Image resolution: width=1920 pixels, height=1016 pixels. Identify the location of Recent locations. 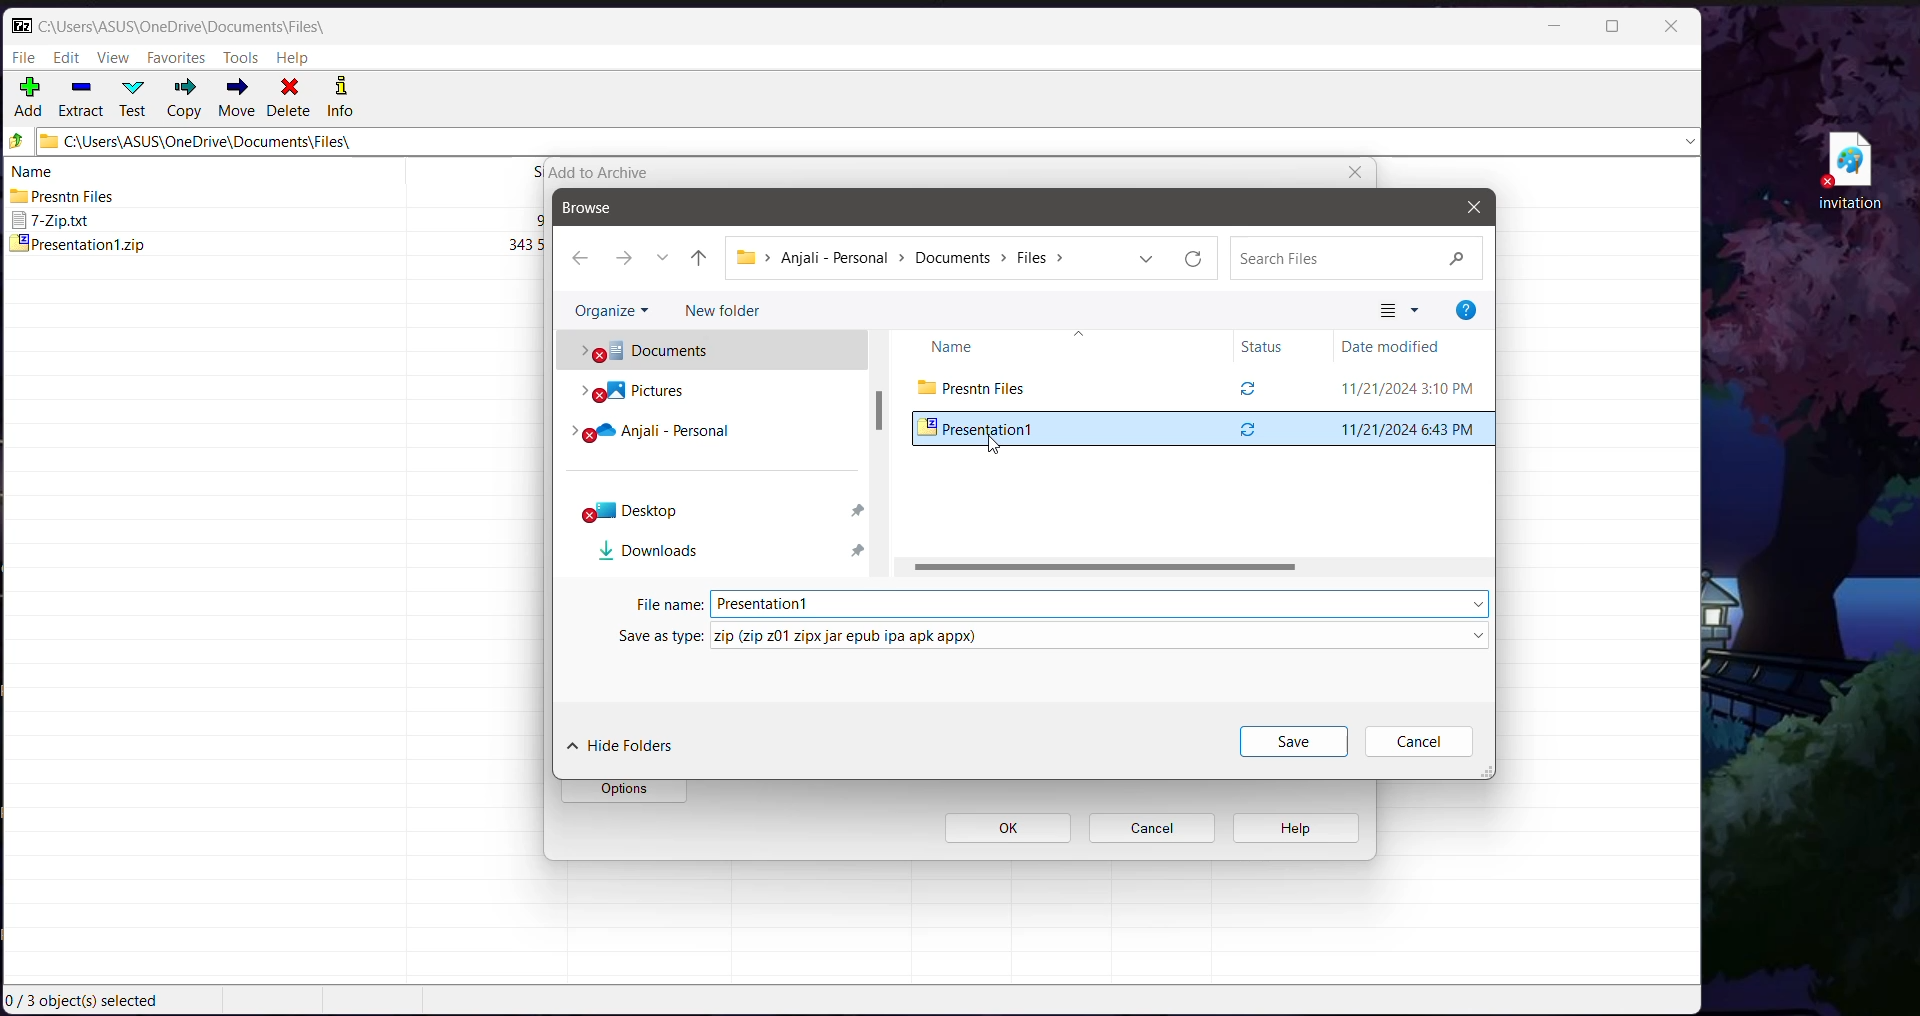
(661, 259).